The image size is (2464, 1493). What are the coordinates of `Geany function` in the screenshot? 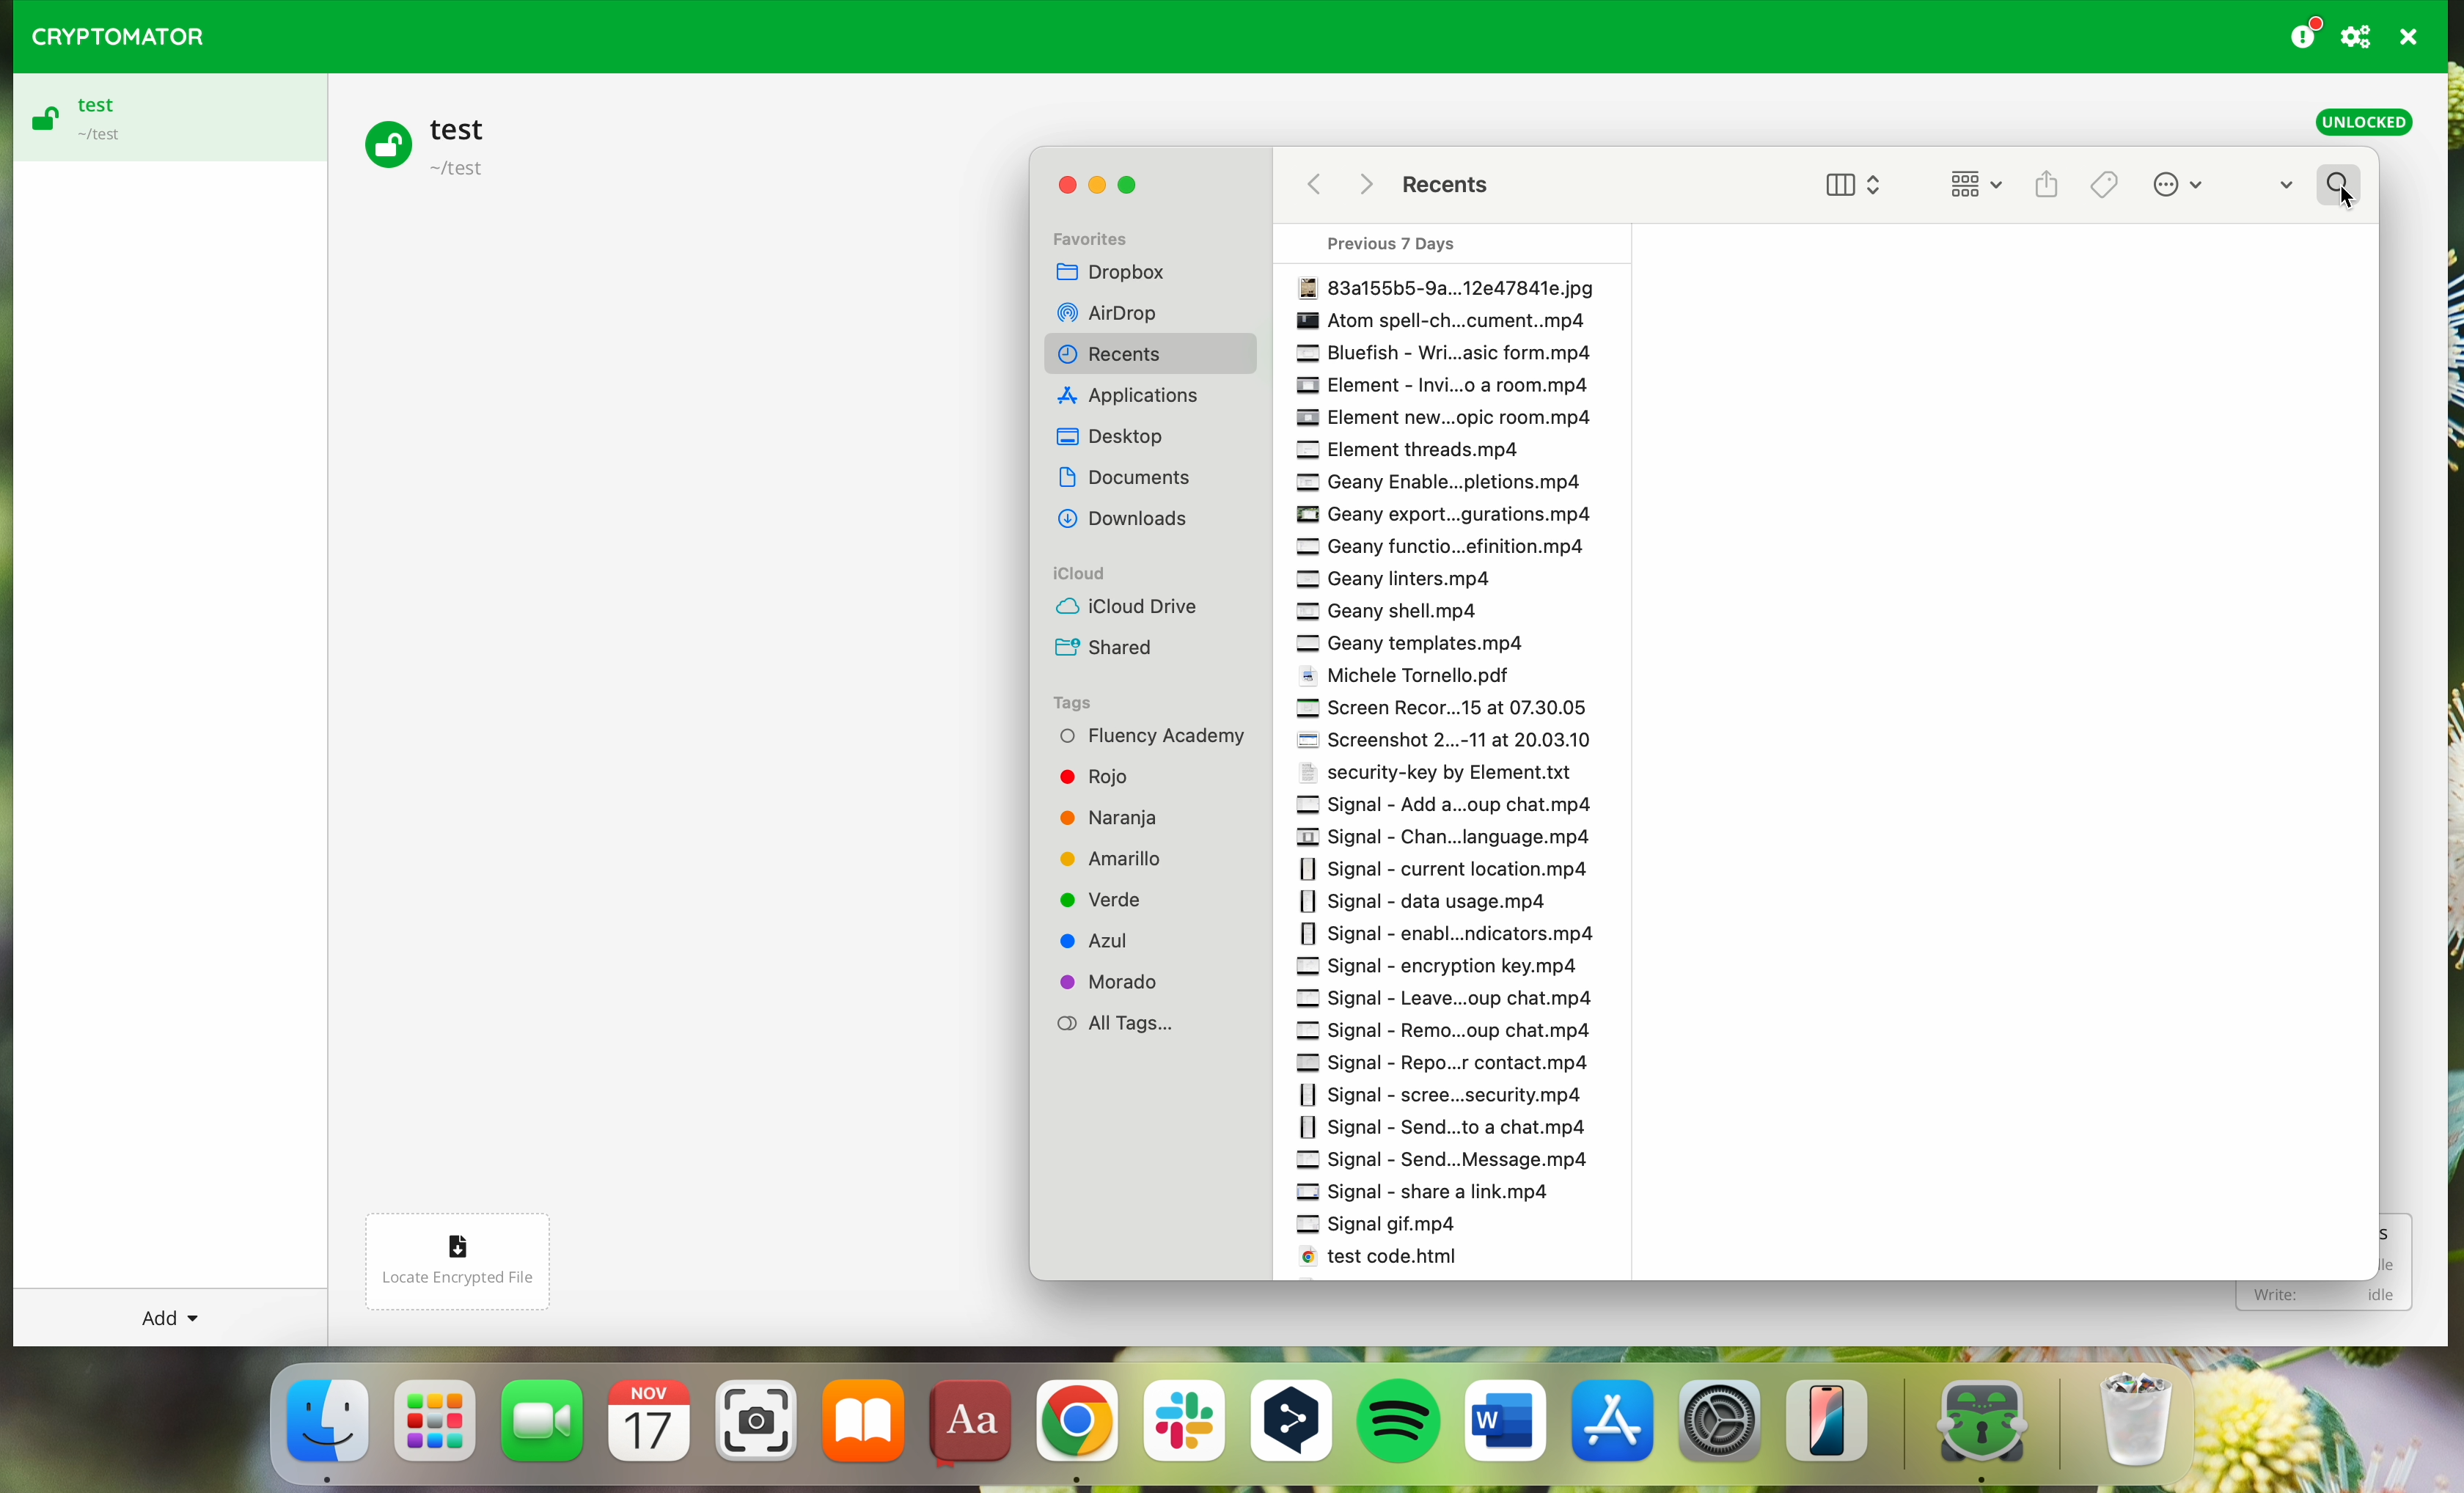 It's located at (1448, 548).